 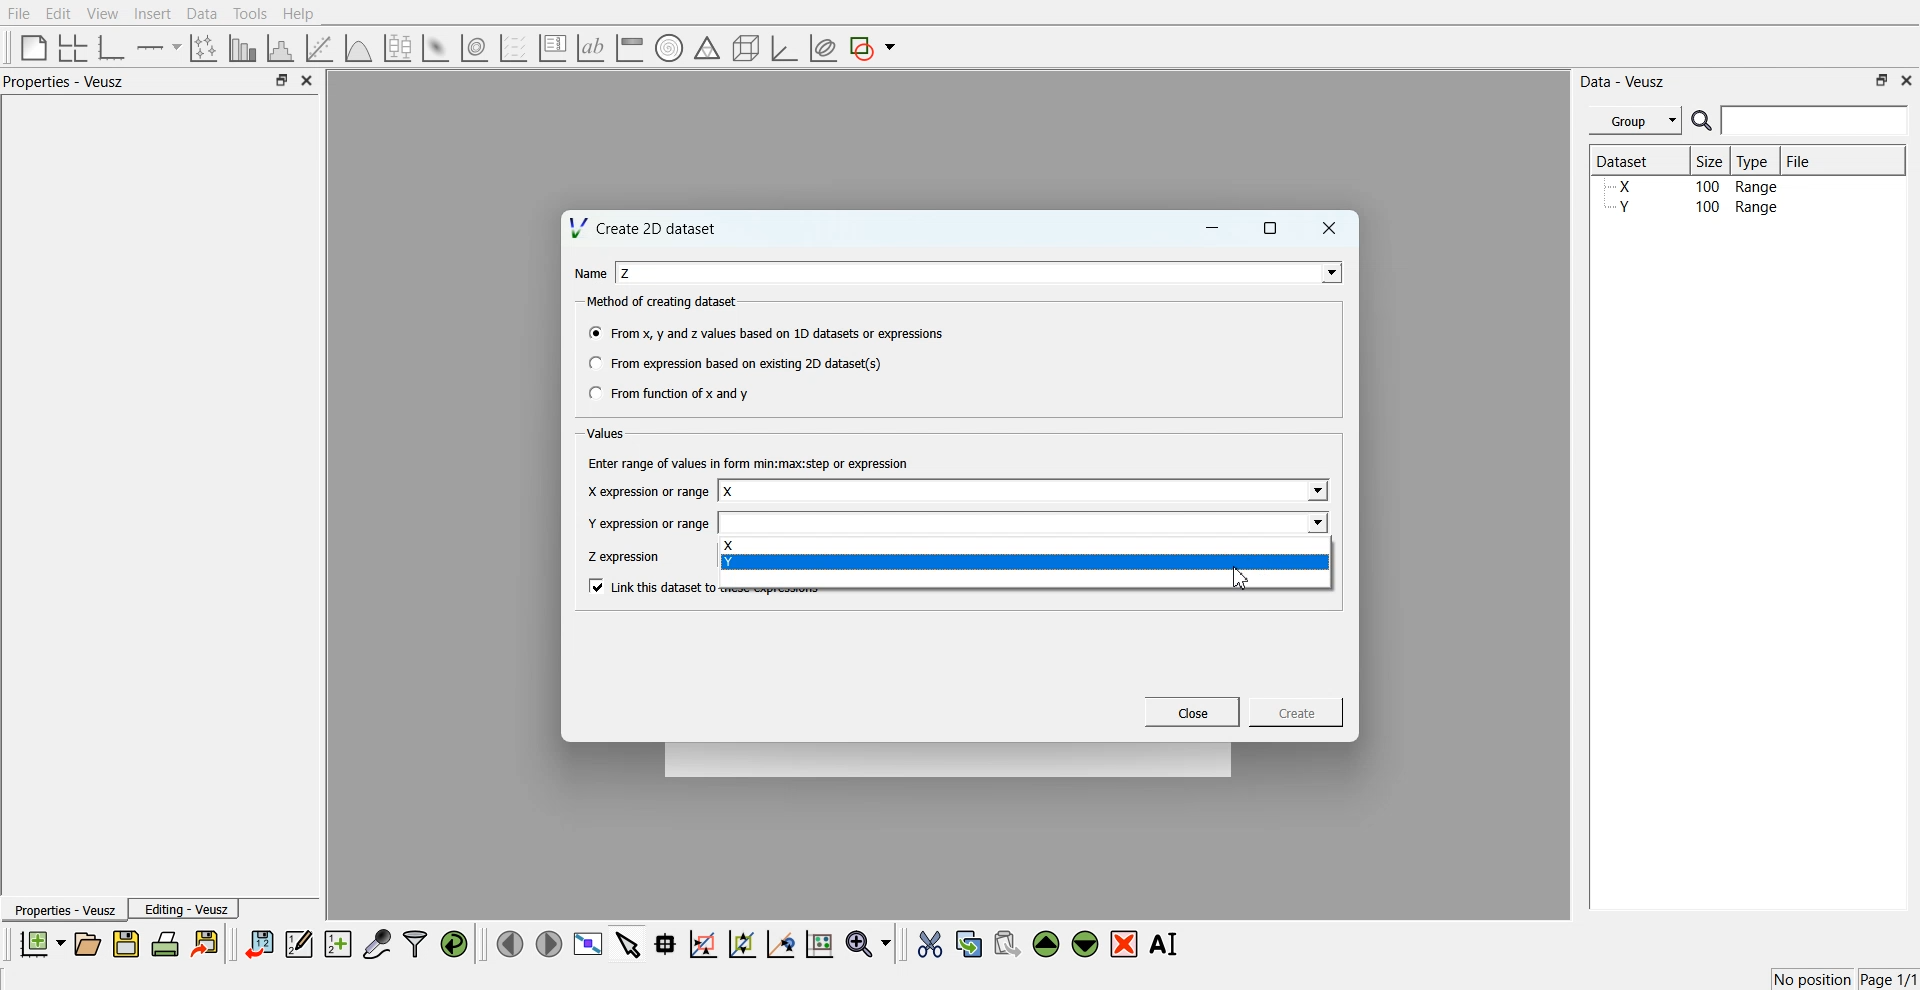 What do you see at coordinates (591, 48) in the screenshot?
I see `Text label` at bounding box center [591, 48].